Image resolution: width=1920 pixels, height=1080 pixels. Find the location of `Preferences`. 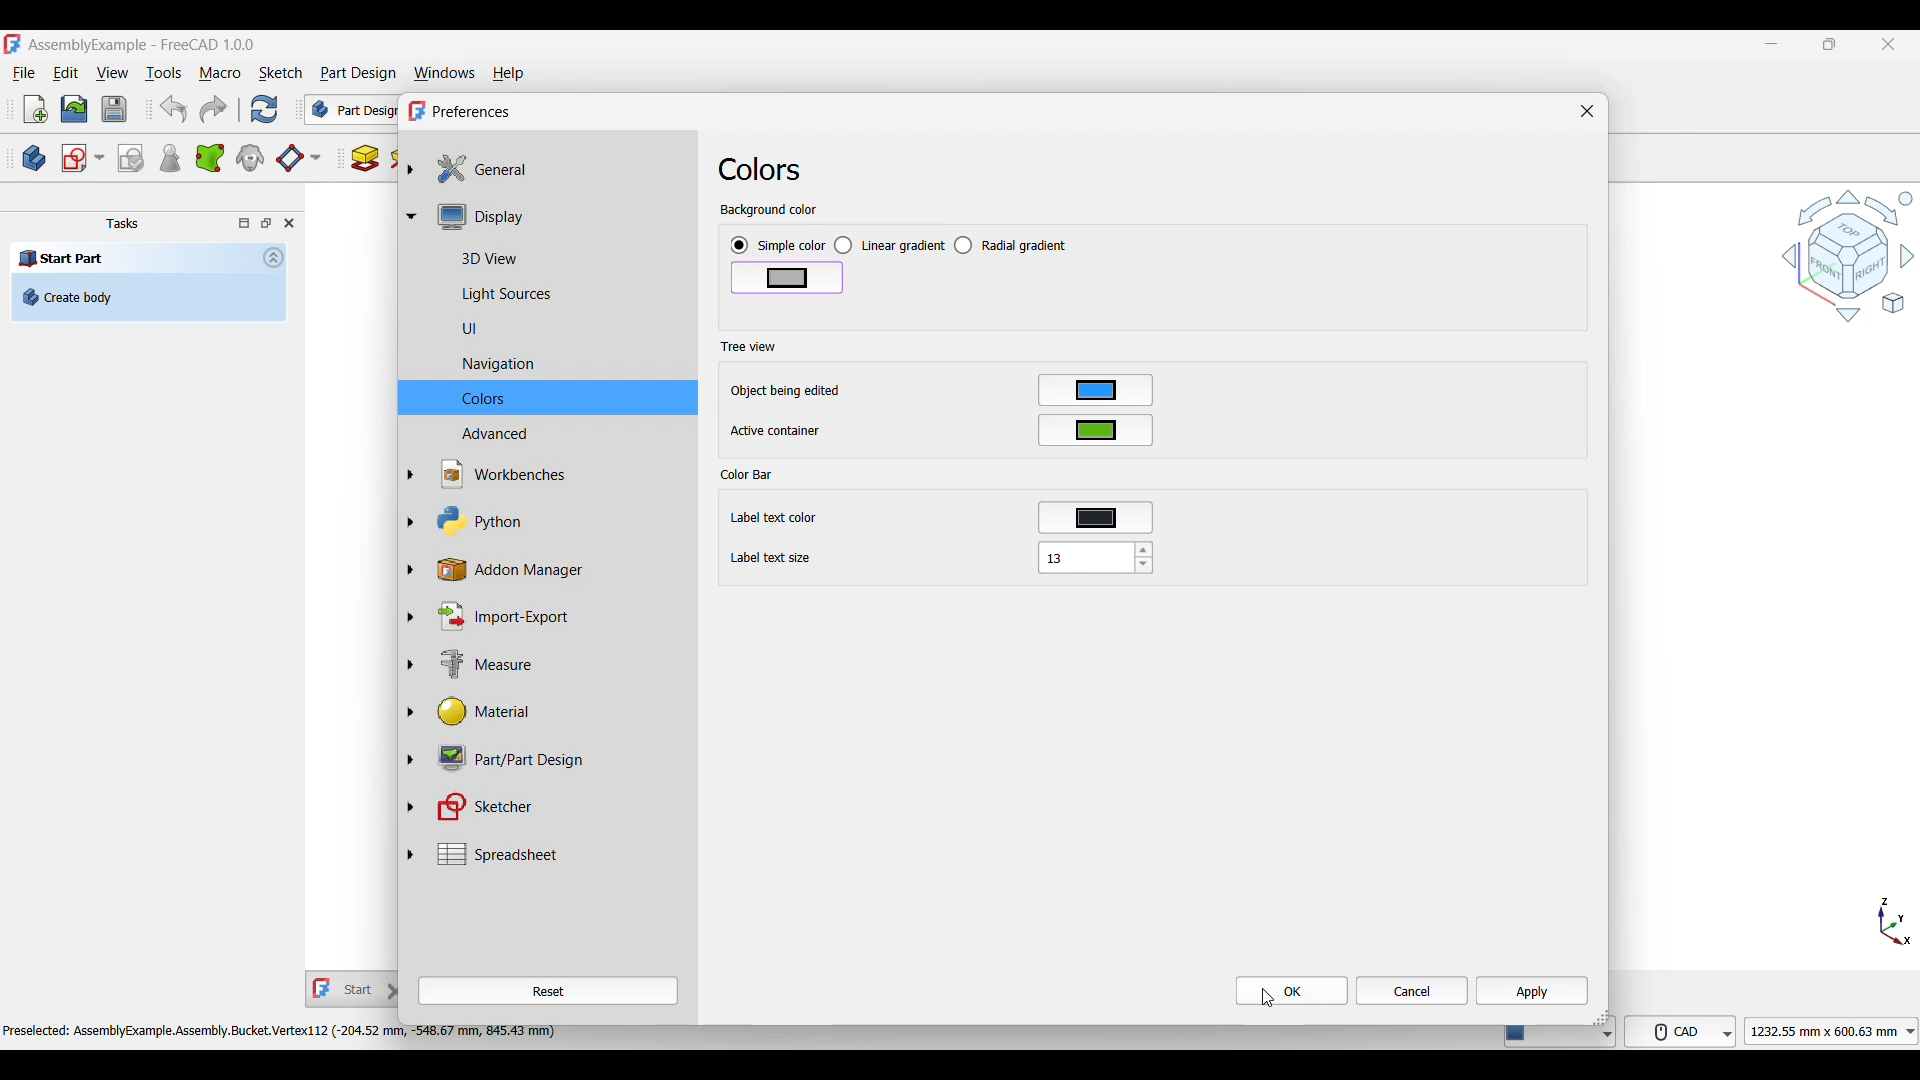

Preferences is located at coordinates (472, 112).